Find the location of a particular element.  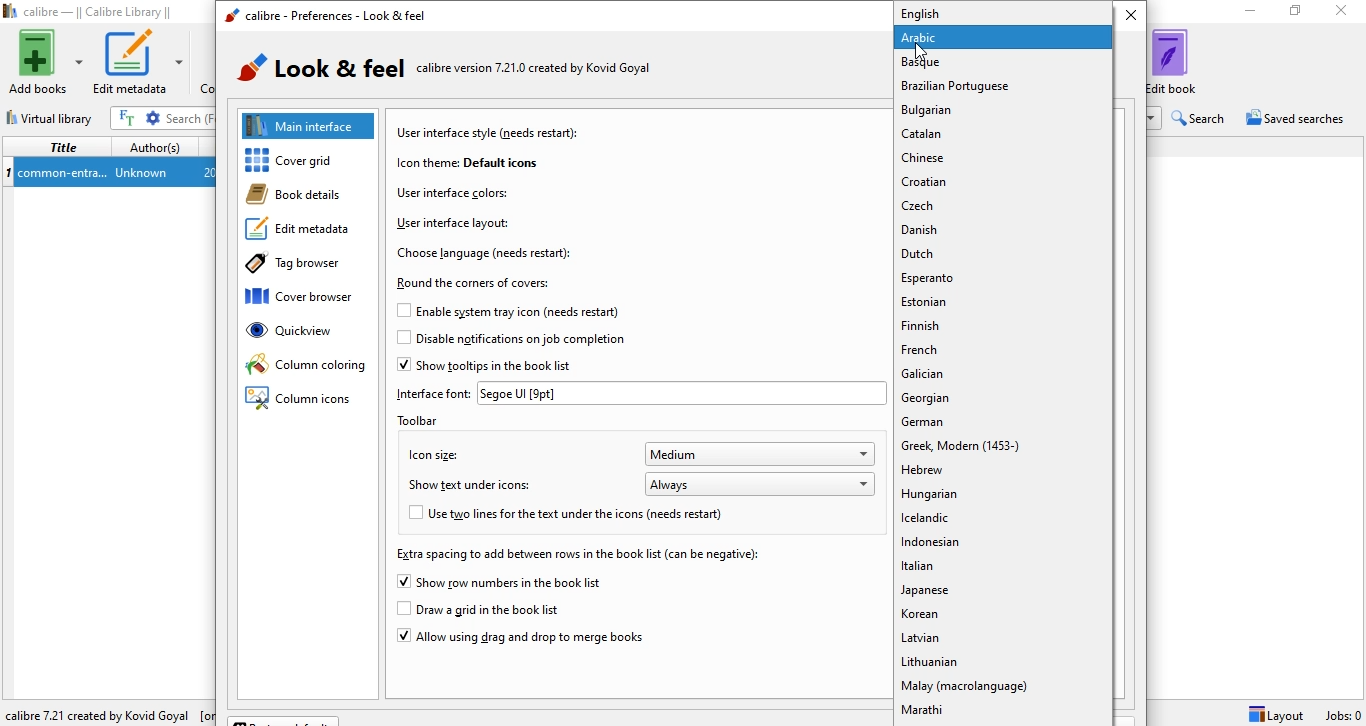

hungarian is located at coordinates (1003, 494).